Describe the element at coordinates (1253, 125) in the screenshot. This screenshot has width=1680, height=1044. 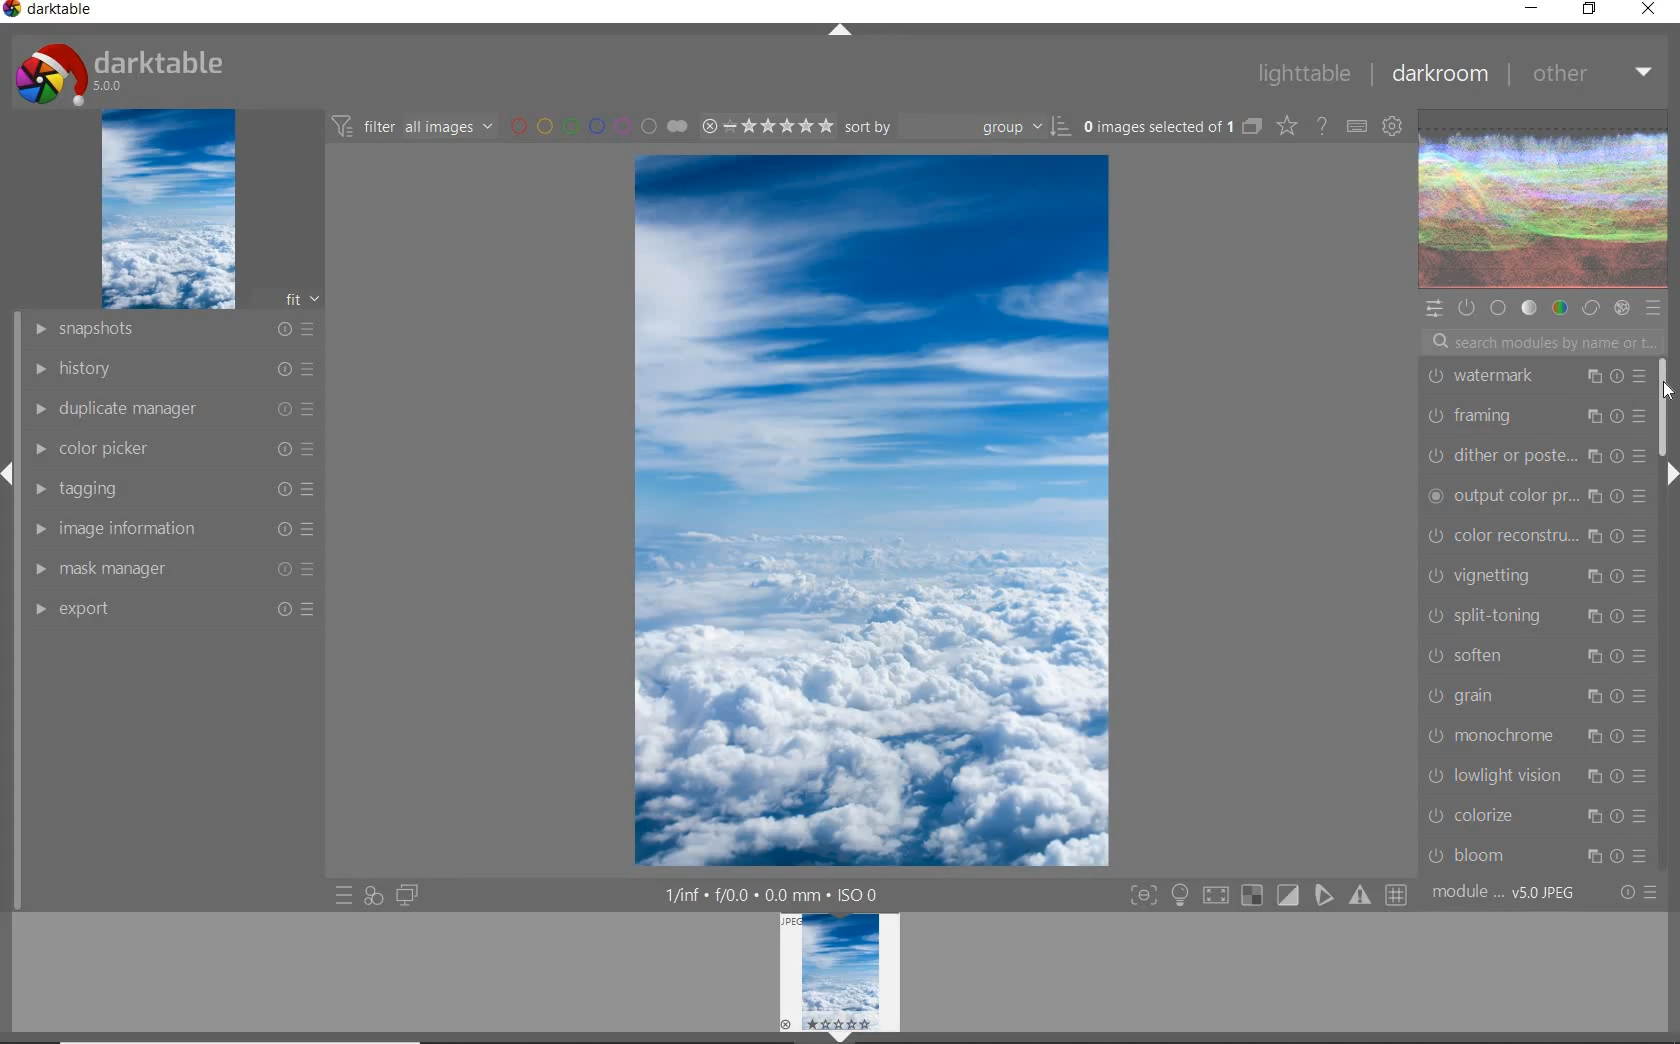
I see `COLLAPSE GROUPED IMAGES` at that location.